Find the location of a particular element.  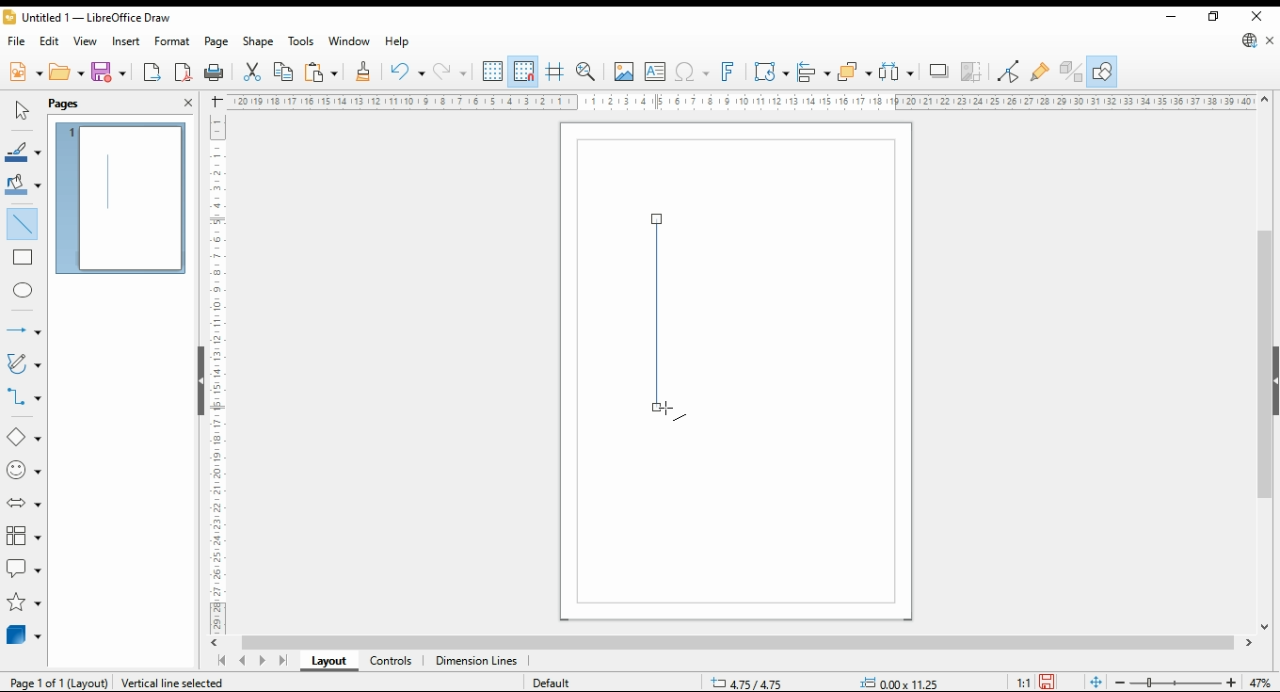

new is located at coordinates (24, 72).